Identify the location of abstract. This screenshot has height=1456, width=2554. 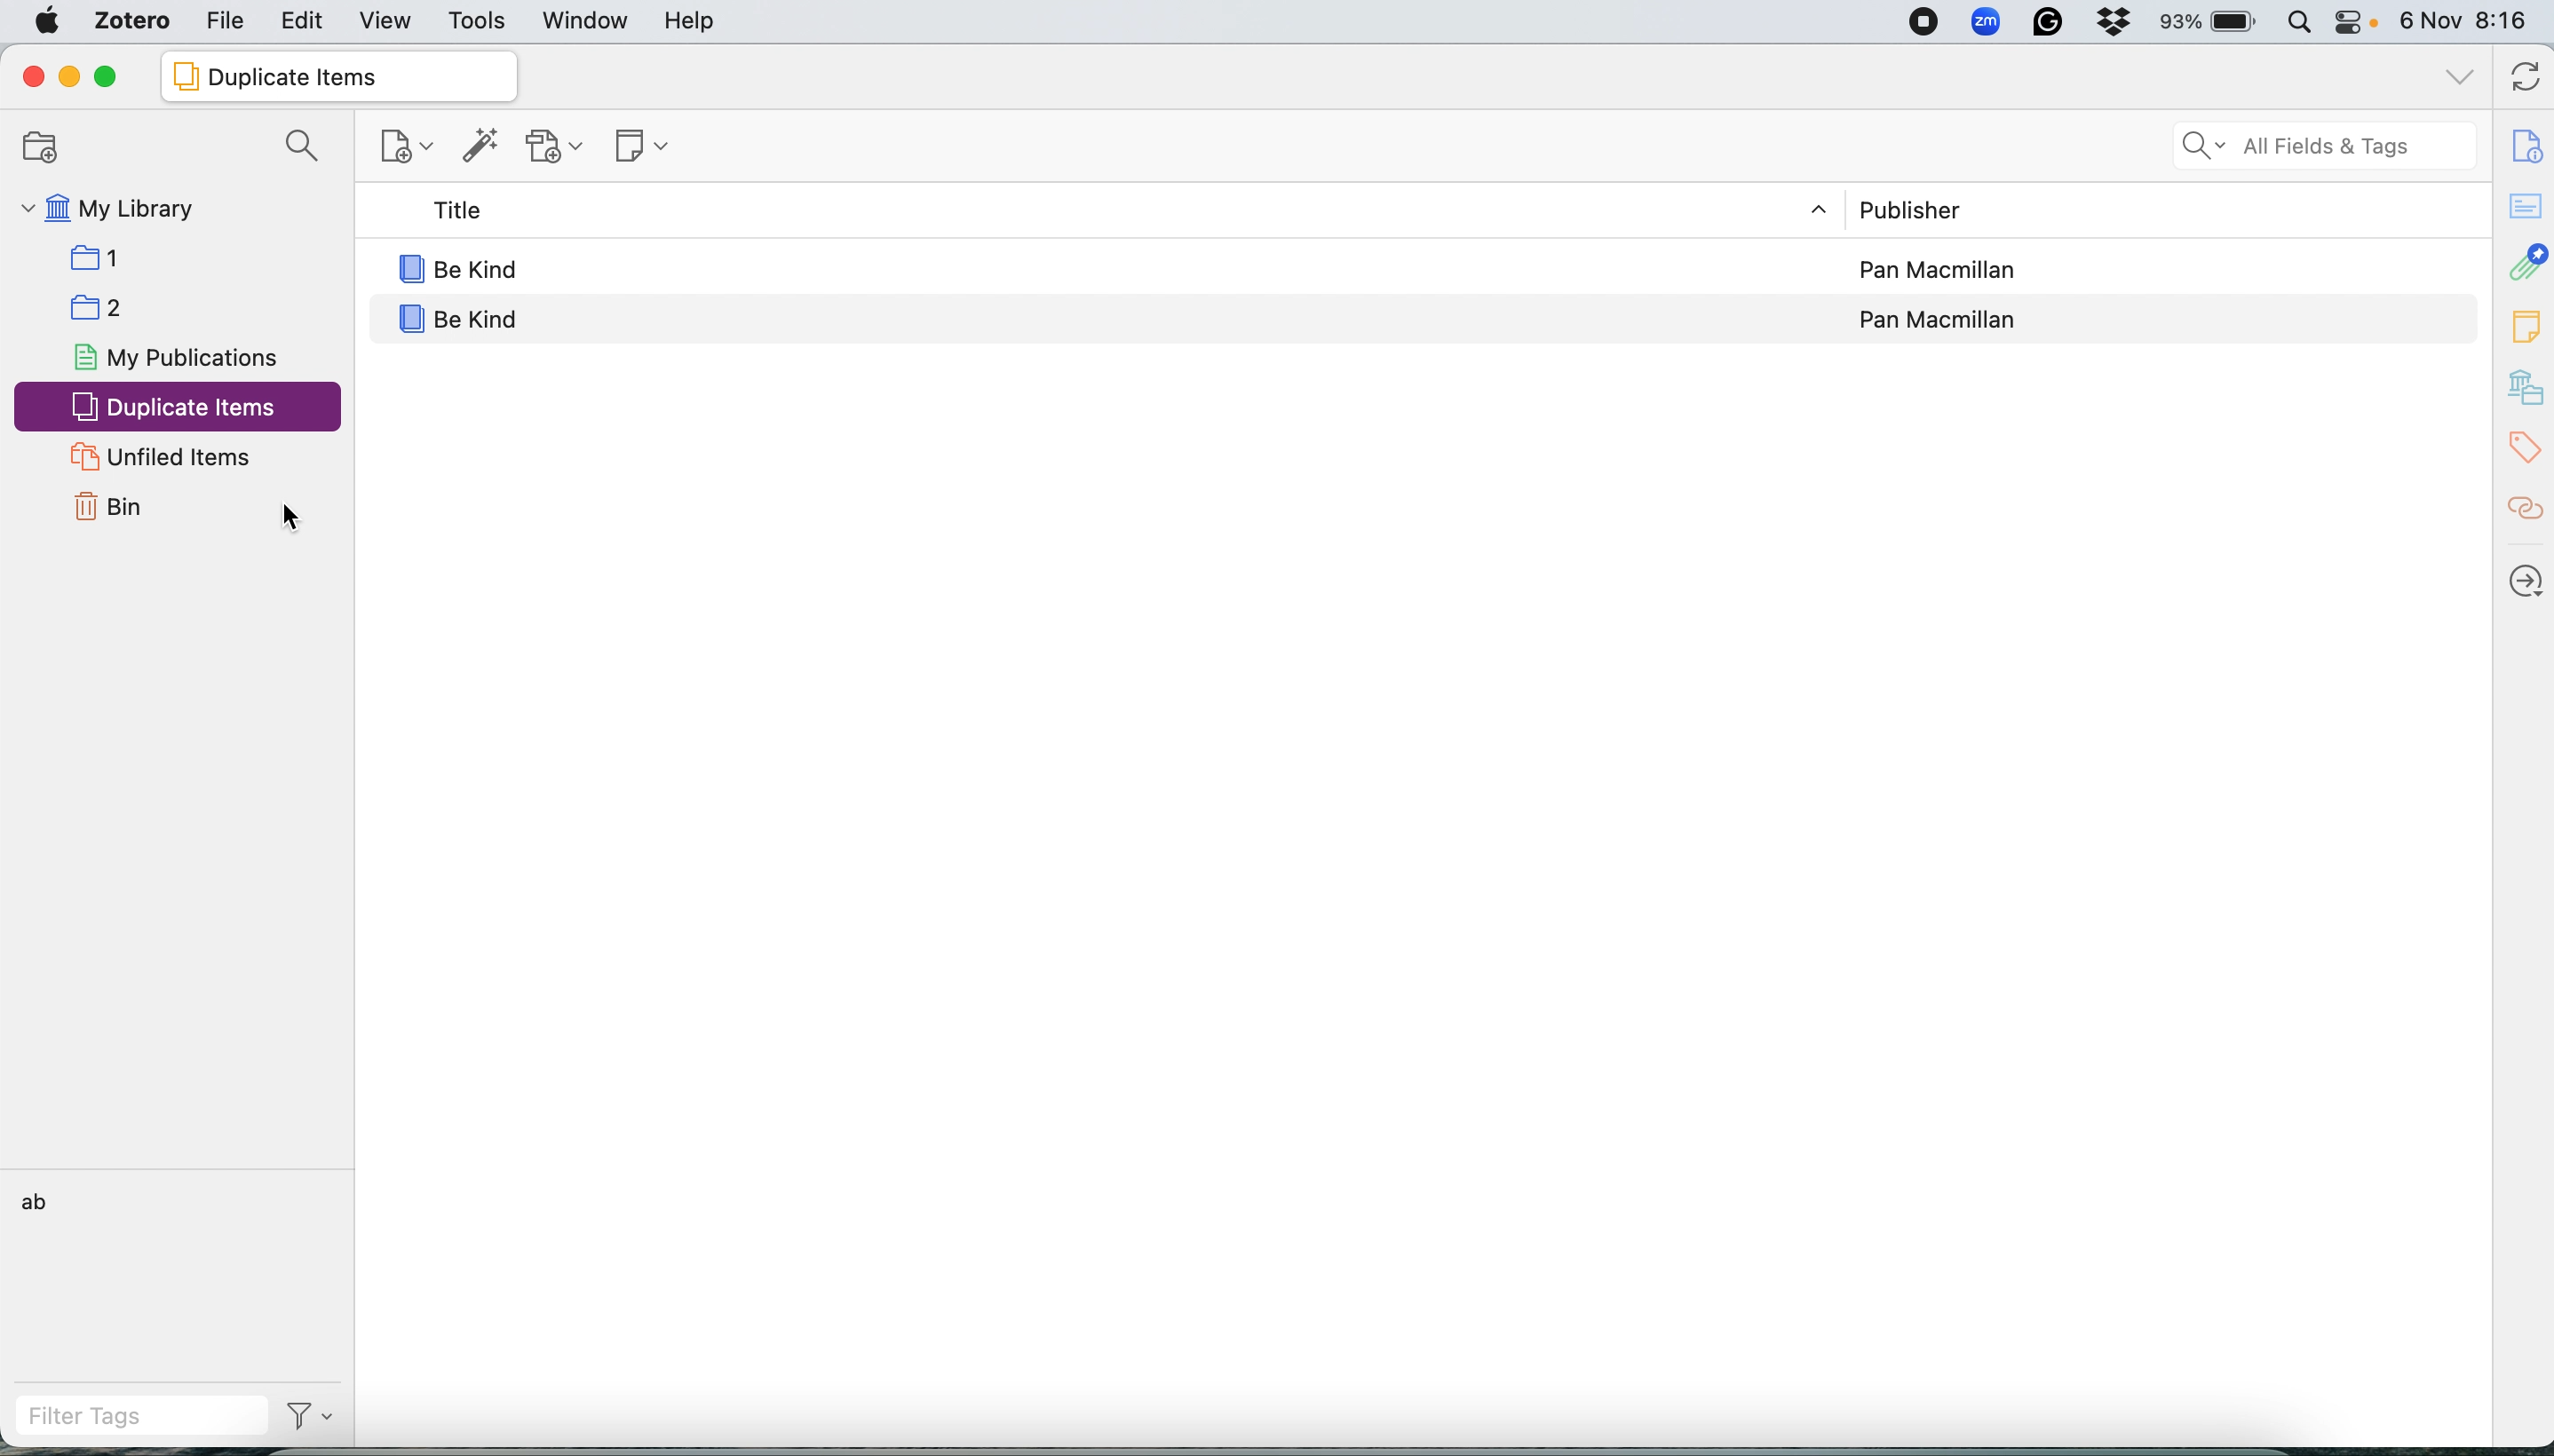
(2524, 201).